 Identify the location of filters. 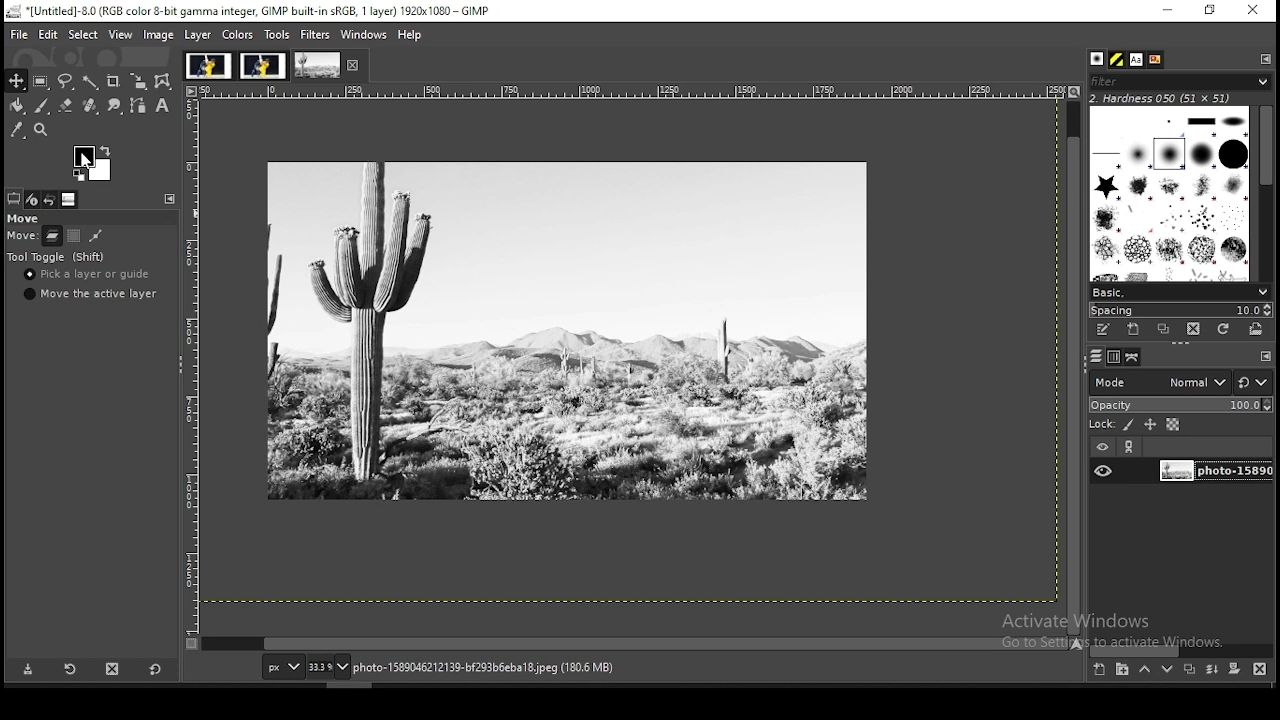
(316, 37).